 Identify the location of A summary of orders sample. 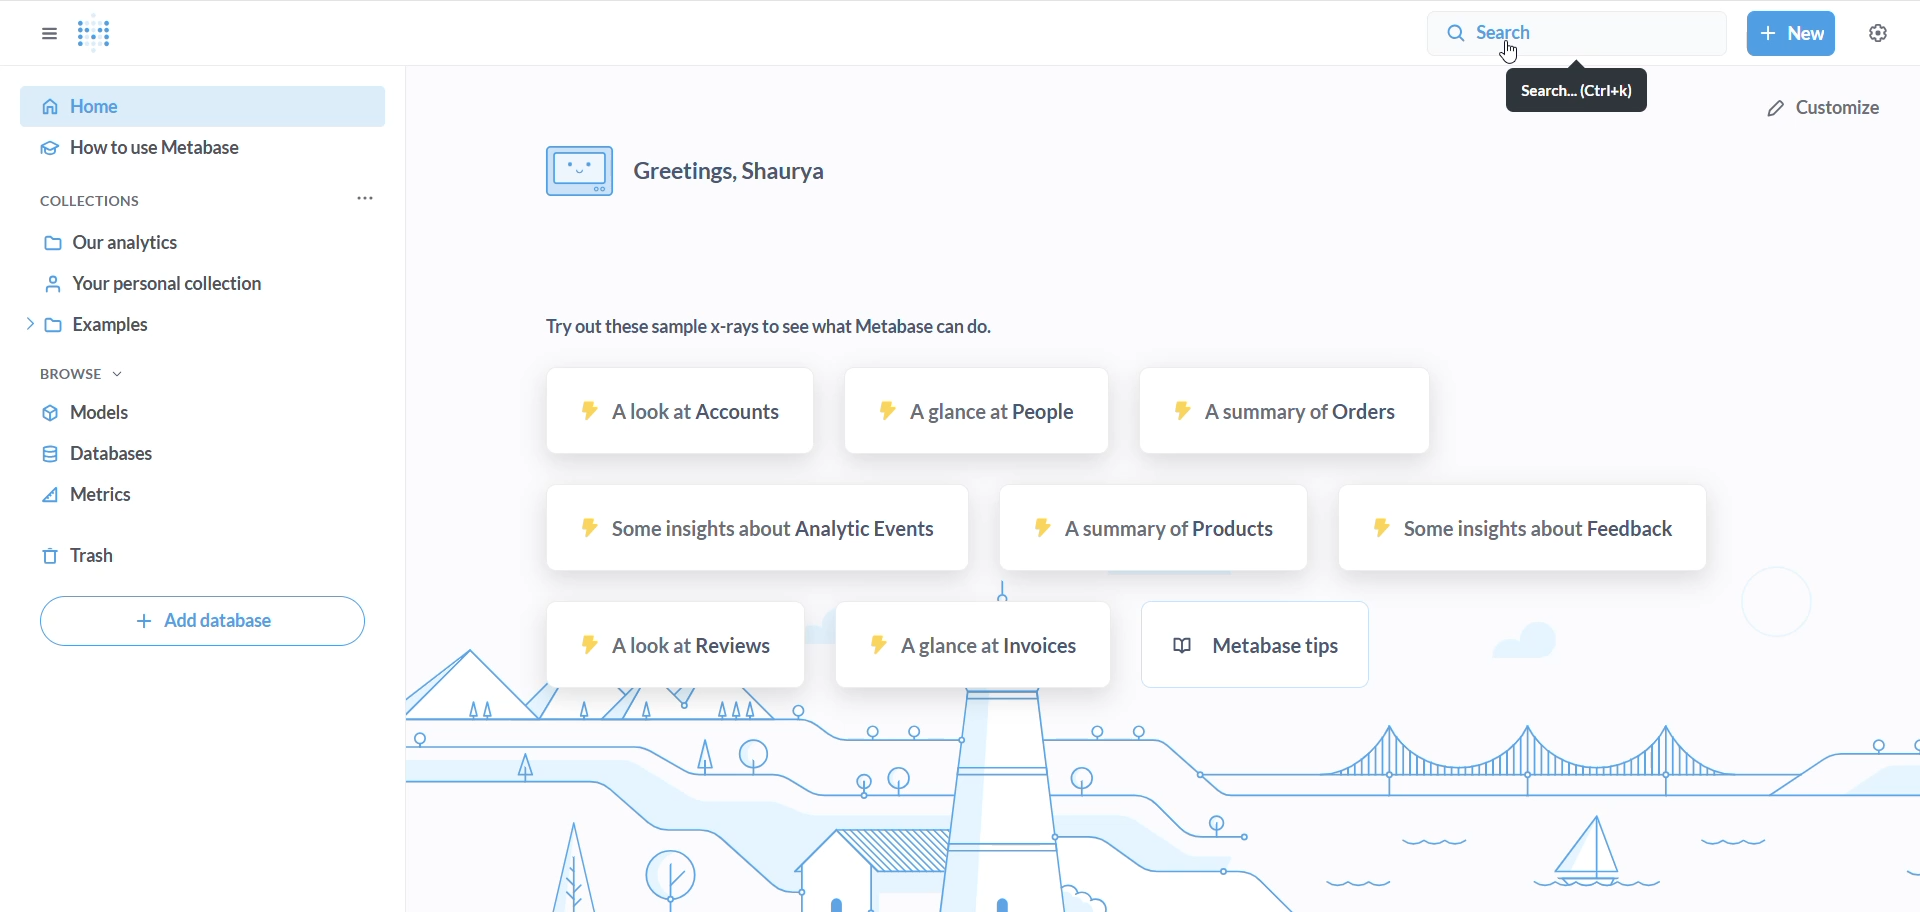
(1285, 412).